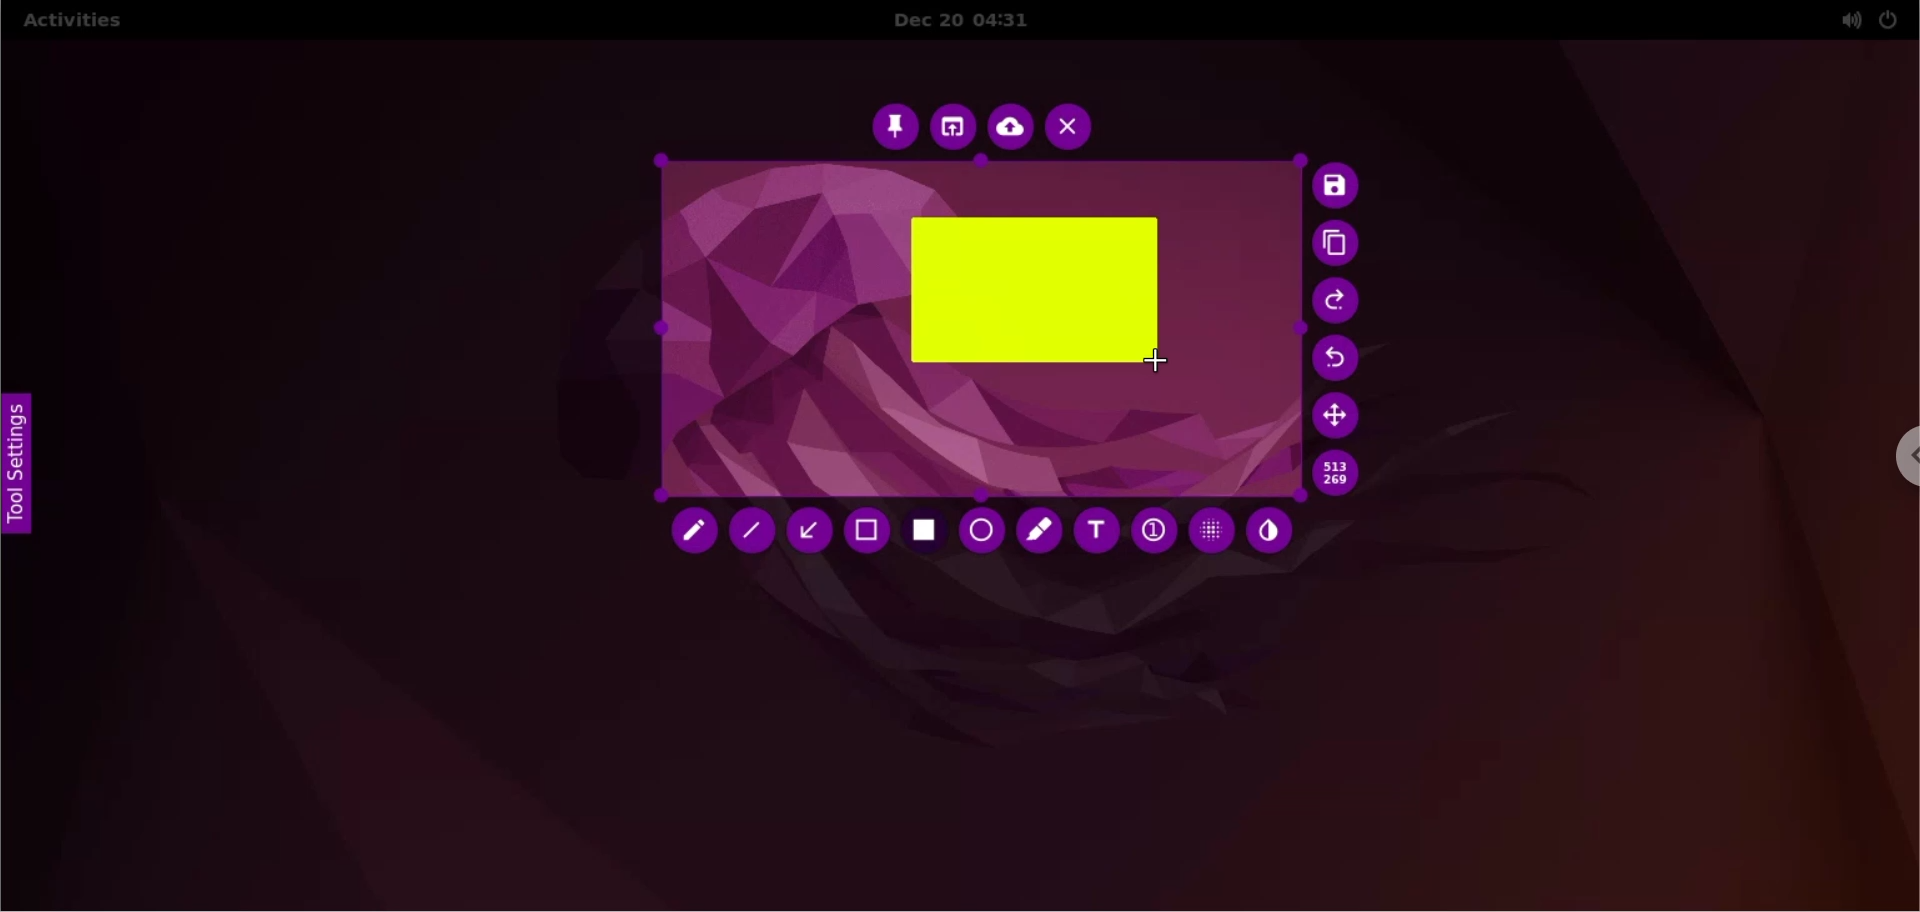 The width and height of the screenshot is (1920, 912). What do you see at coordinates (1010, 127) in the screenshot?
I see `upload` at bounding box center [1010, 127].